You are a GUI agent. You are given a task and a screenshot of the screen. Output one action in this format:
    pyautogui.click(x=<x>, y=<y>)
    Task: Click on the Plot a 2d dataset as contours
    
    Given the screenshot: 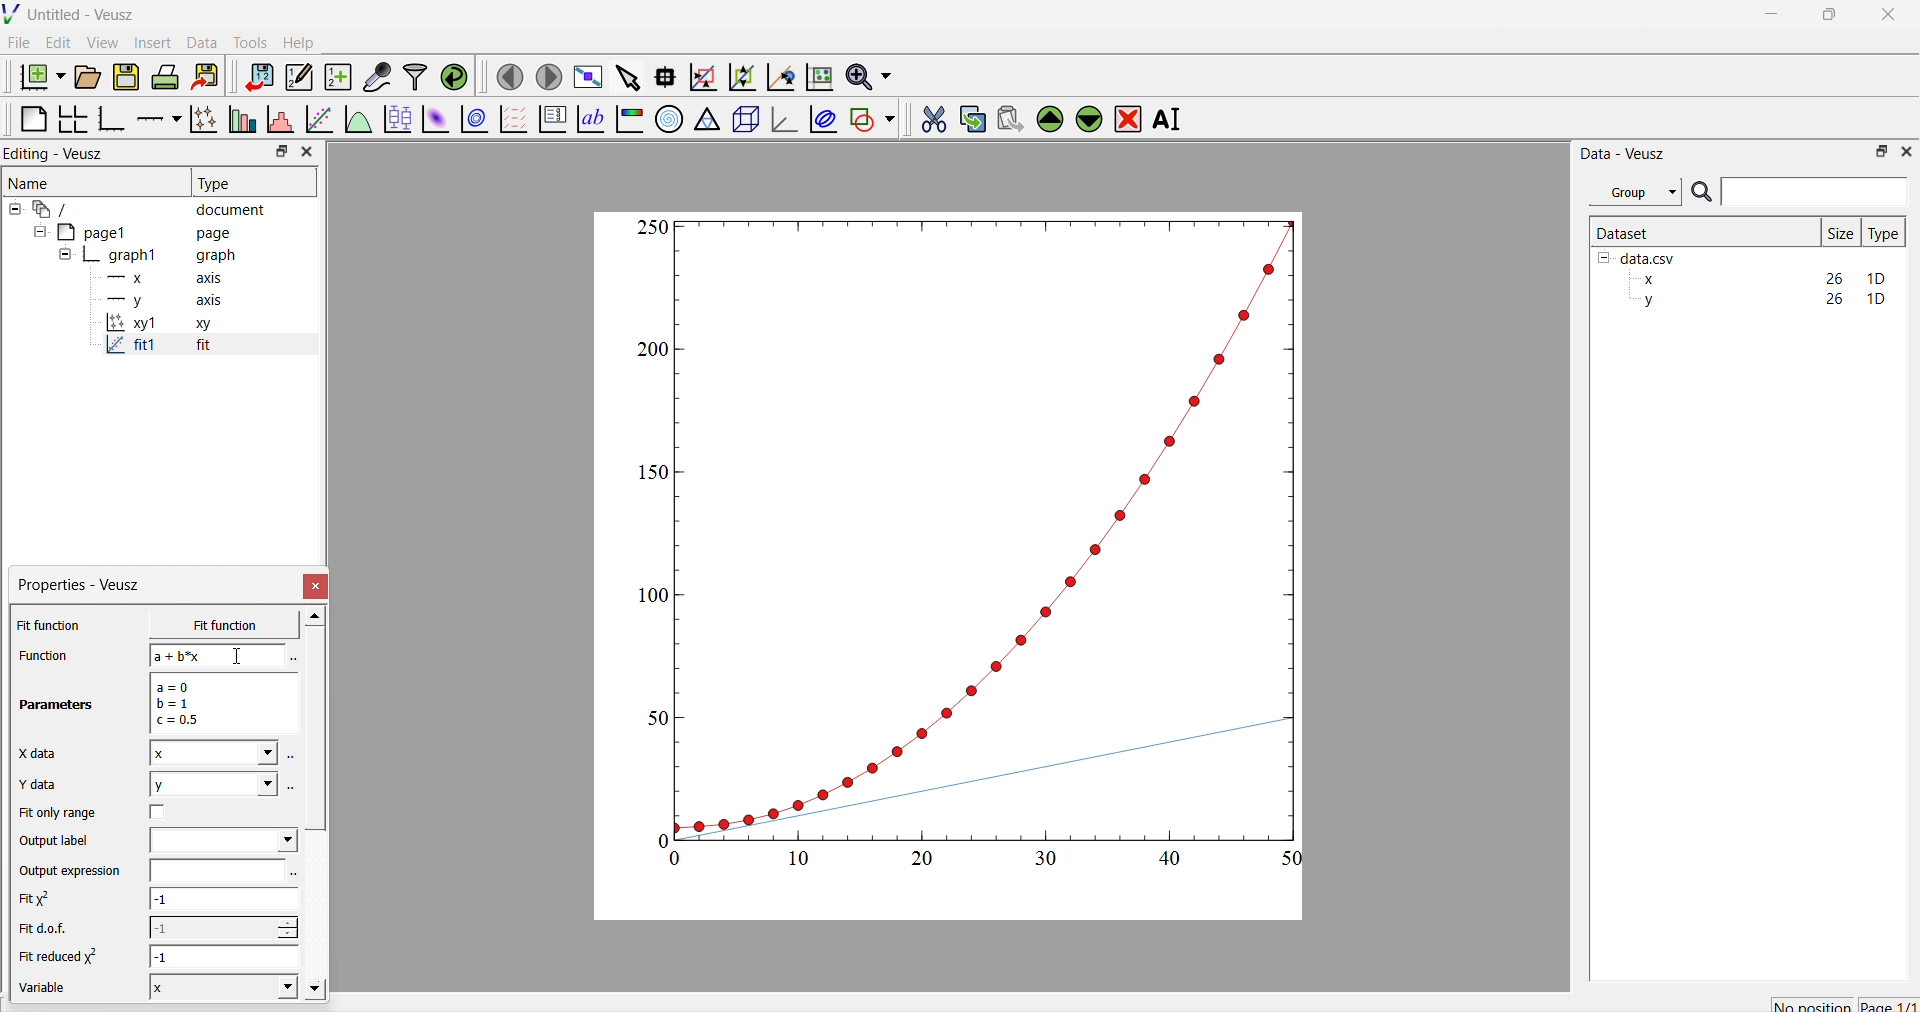 What is the action you would take?
    pyautogui.click(x=473, y=121)
    